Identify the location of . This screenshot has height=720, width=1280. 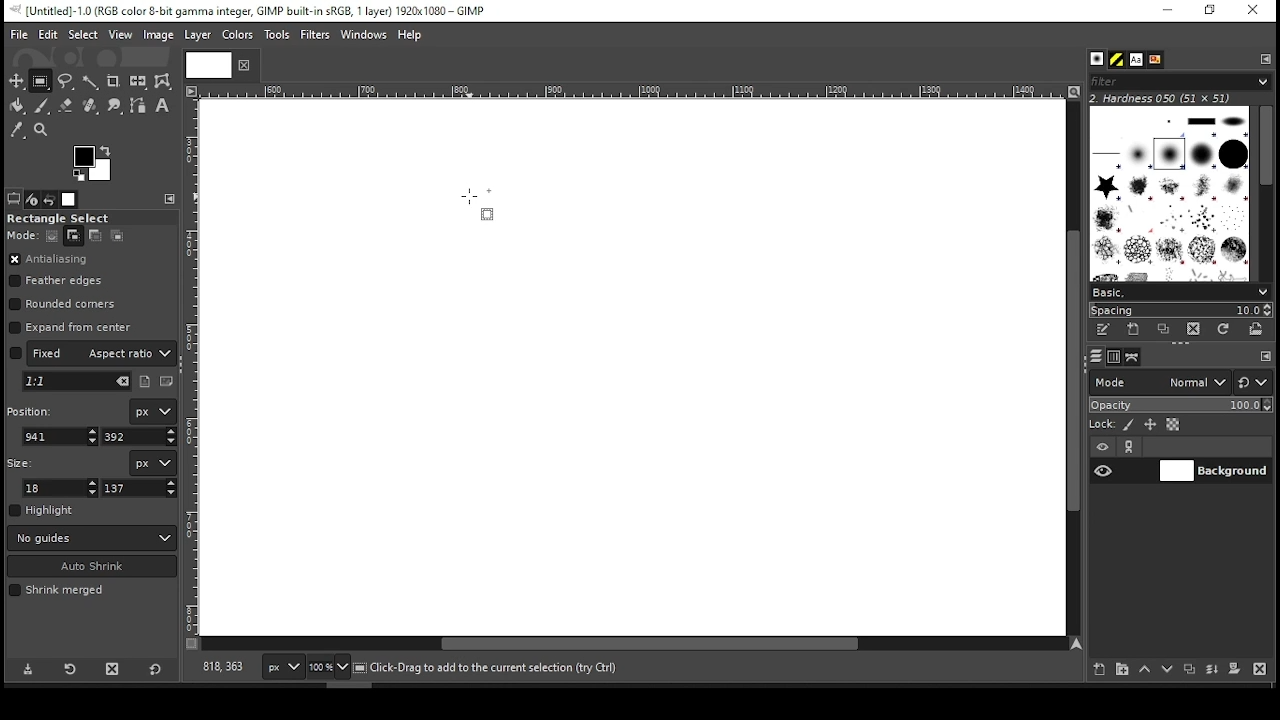
(629, 92).